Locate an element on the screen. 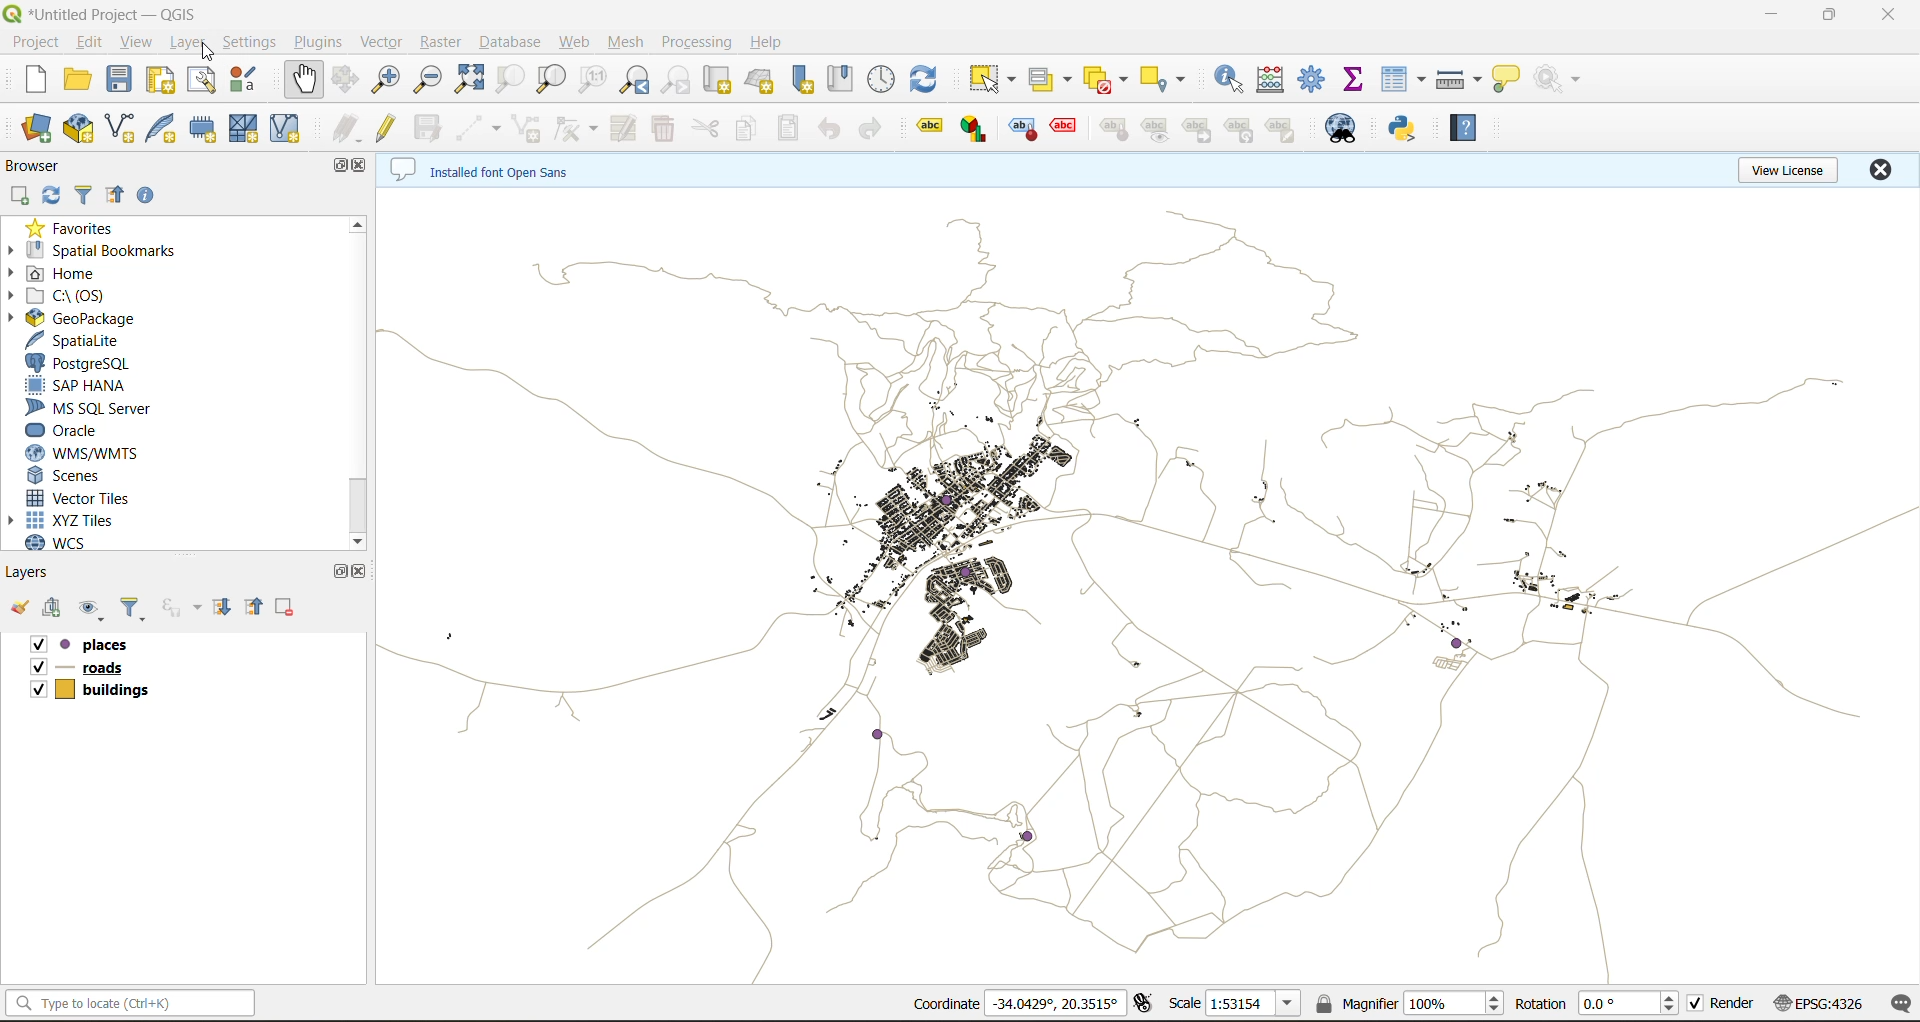  label tool 9 is located at coordinates (1284, 132).